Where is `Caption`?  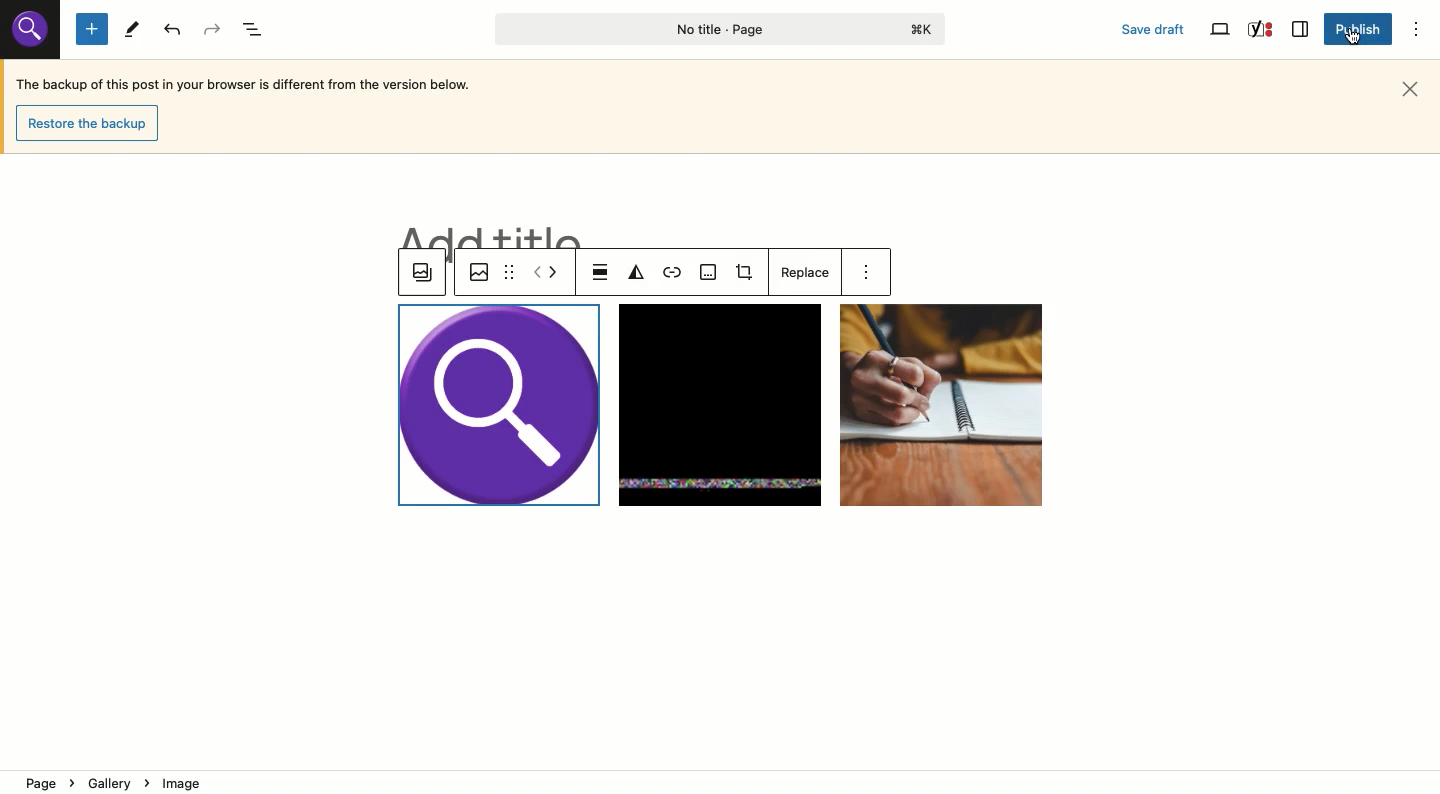 Caption is located at coordinates (709, 274).